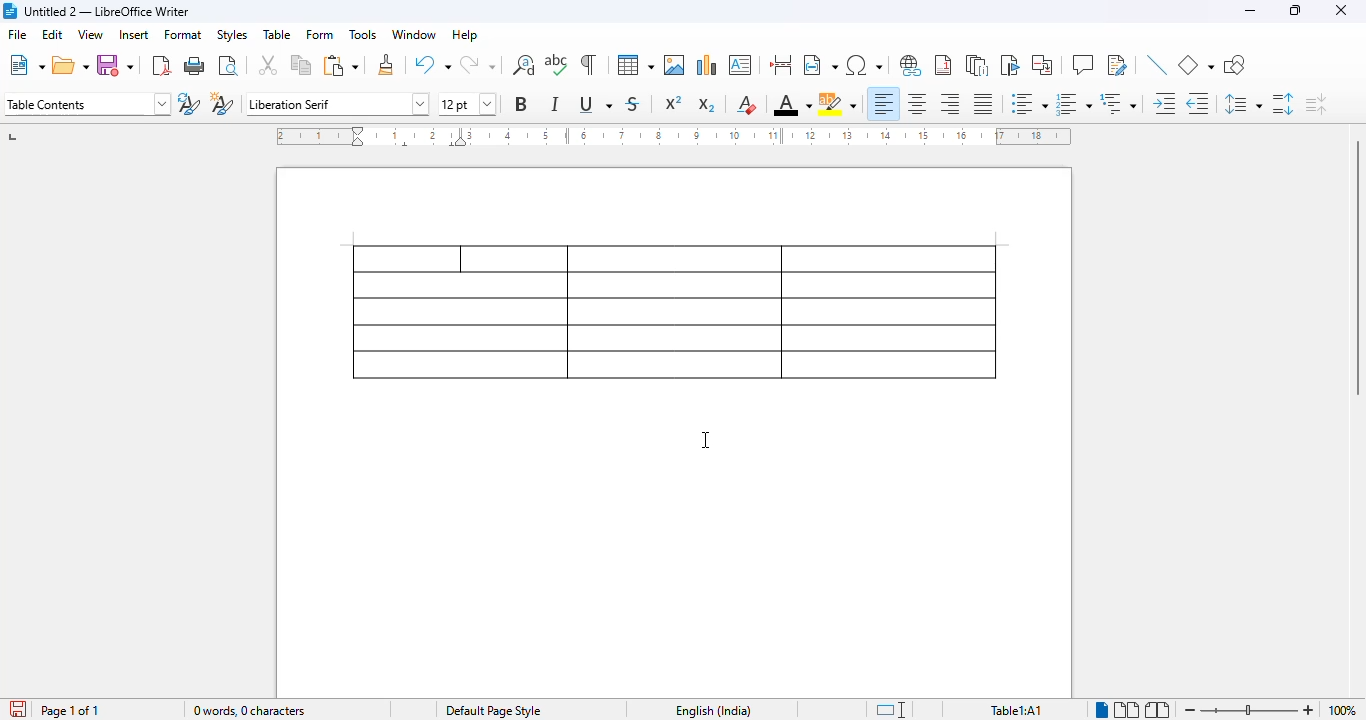  I want to click on maximize, so click(1296, 11).